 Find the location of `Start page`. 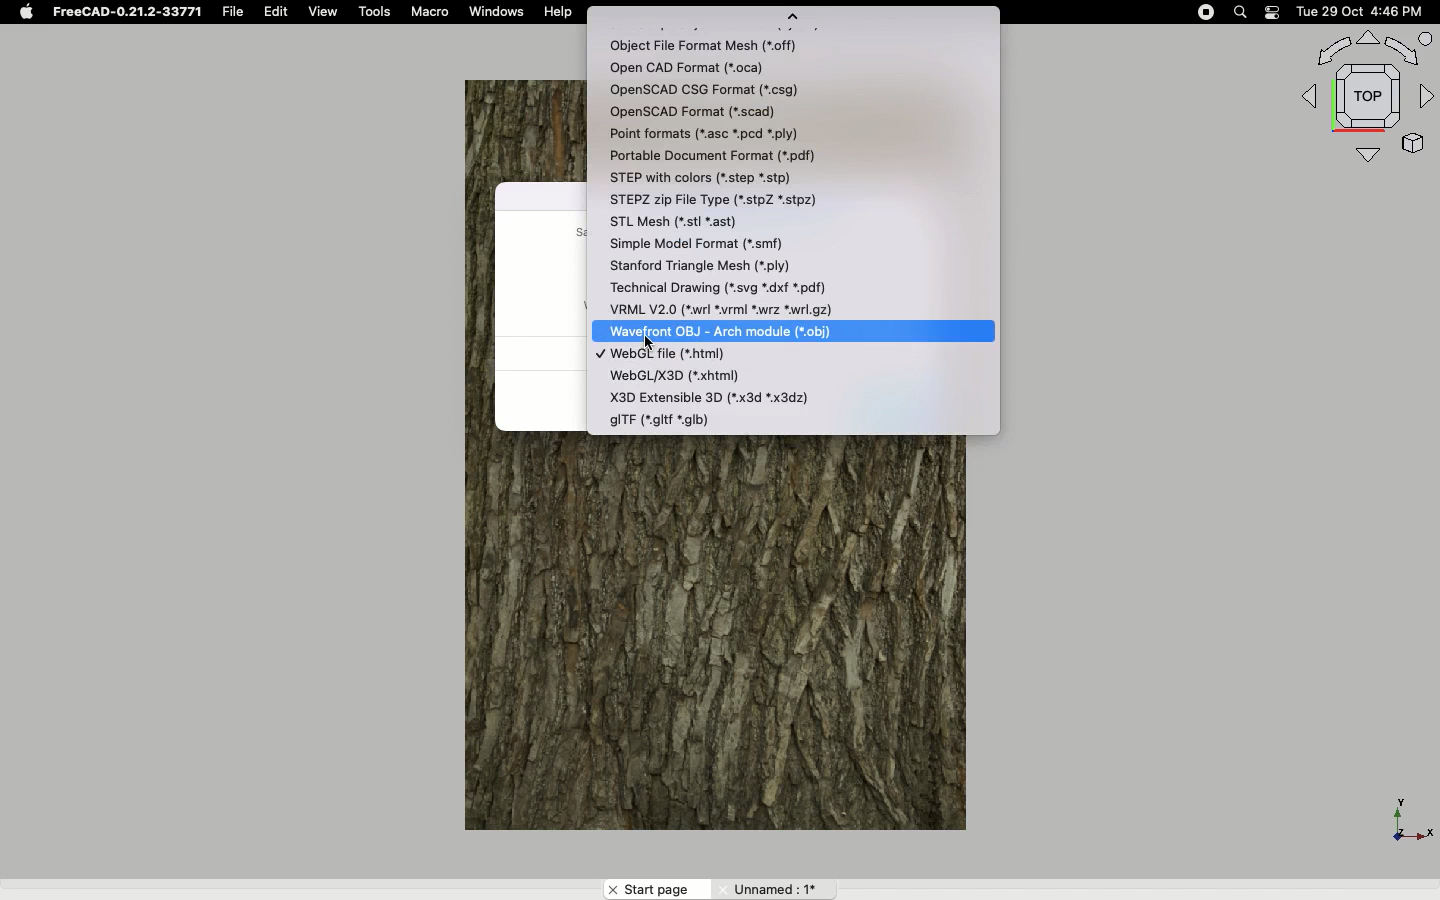

Start page is located at coordinates (658, 889).